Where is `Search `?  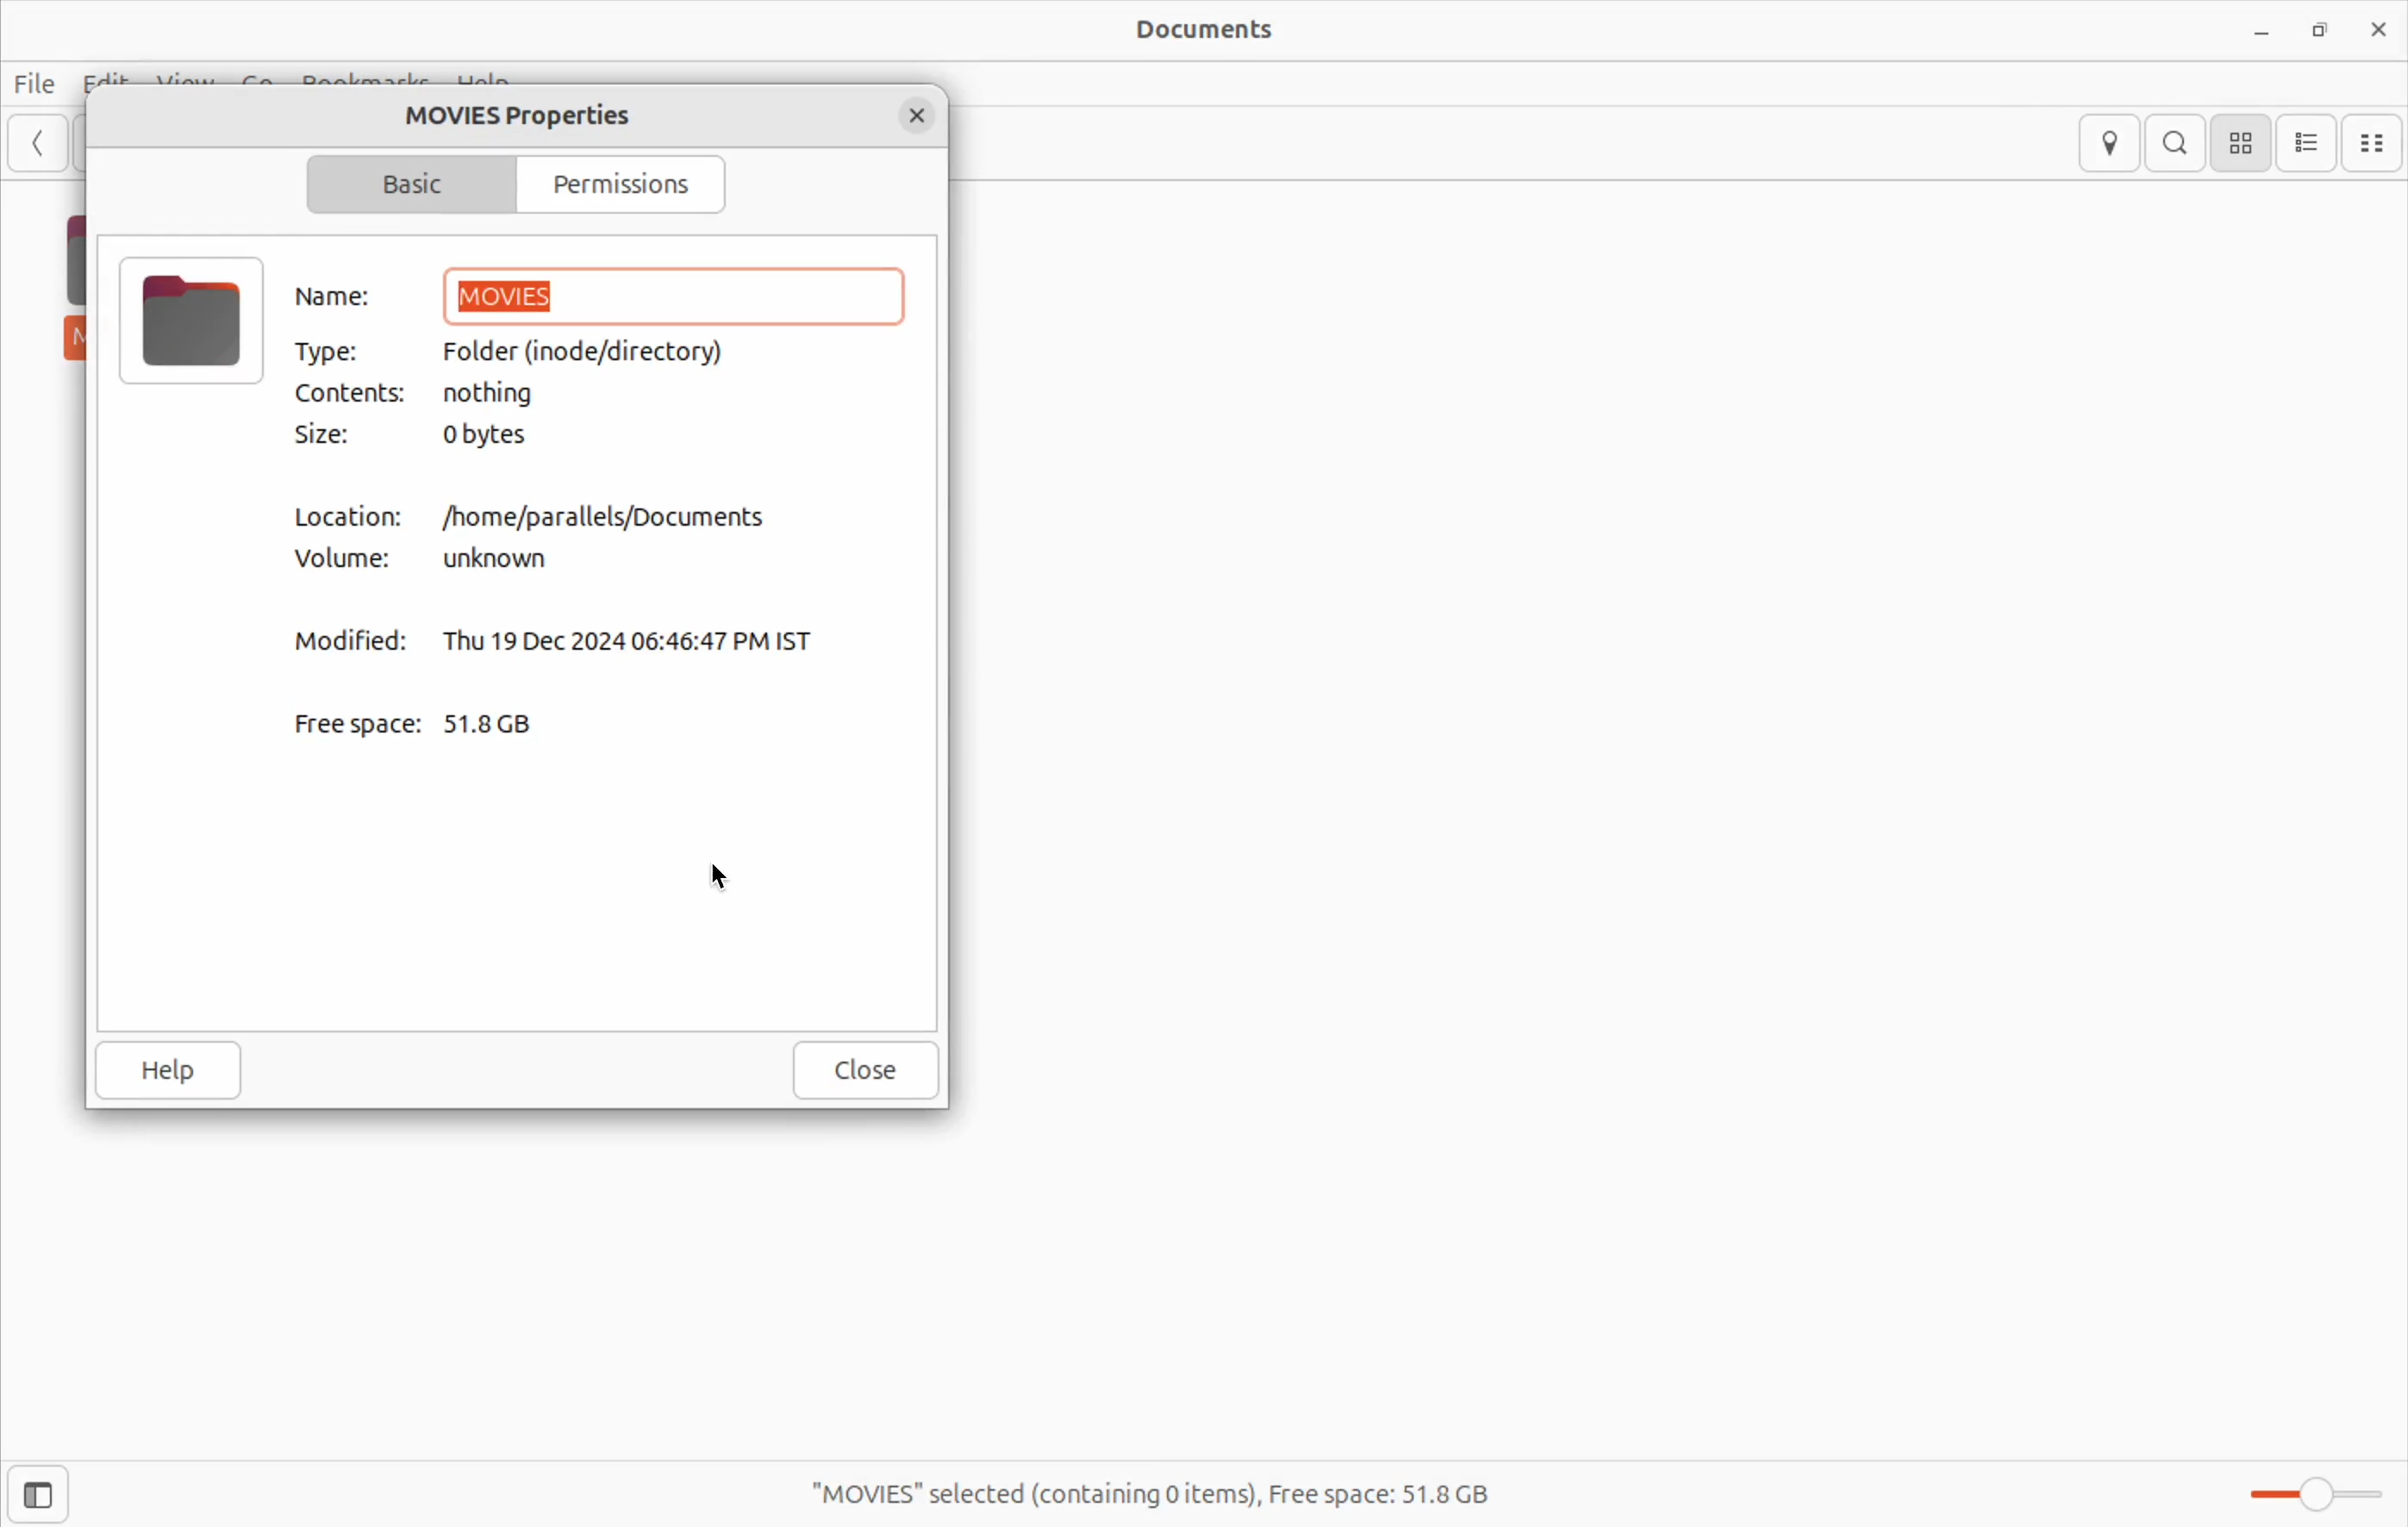
Search  is located at coordinates (2178, 144).